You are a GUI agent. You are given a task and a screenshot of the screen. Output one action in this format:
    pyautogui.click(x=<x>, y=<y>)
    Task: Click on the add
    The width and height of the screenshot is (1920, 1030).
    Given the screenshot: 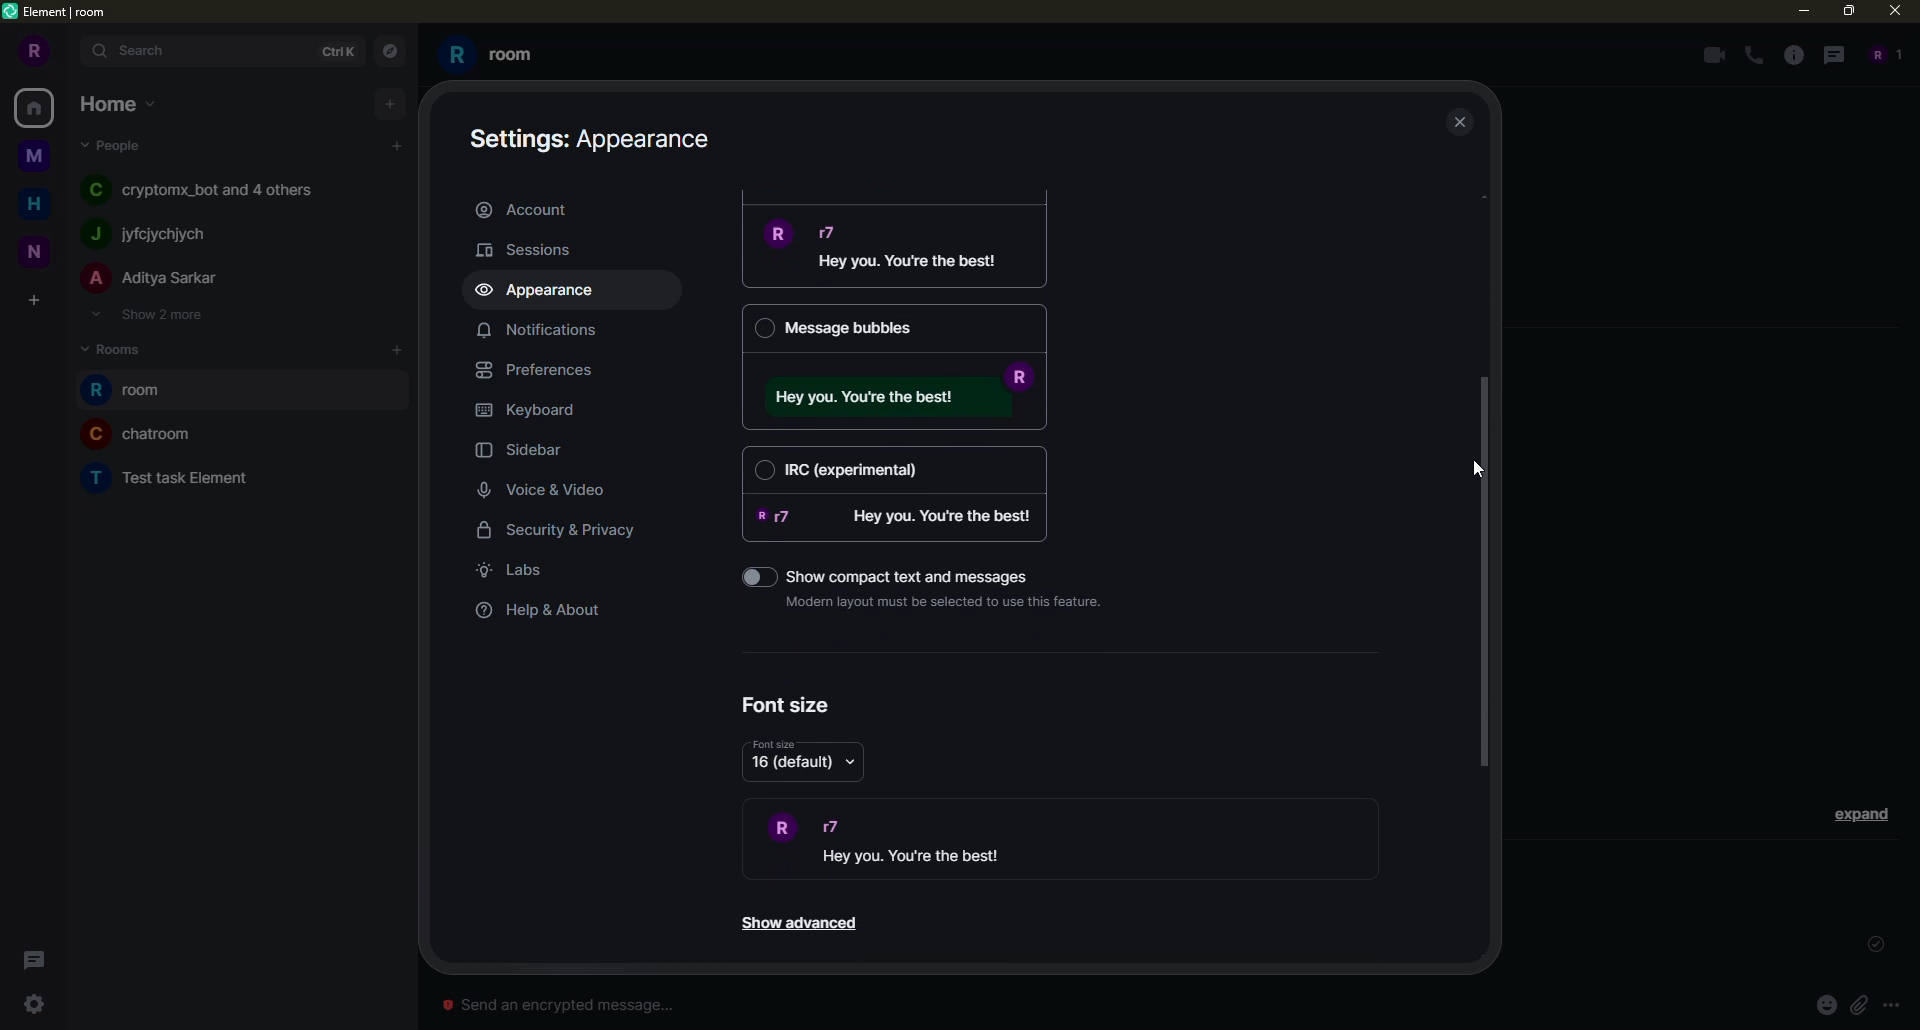 What is the action you would take?
    pyautogui.click(x=397, y=146)
    